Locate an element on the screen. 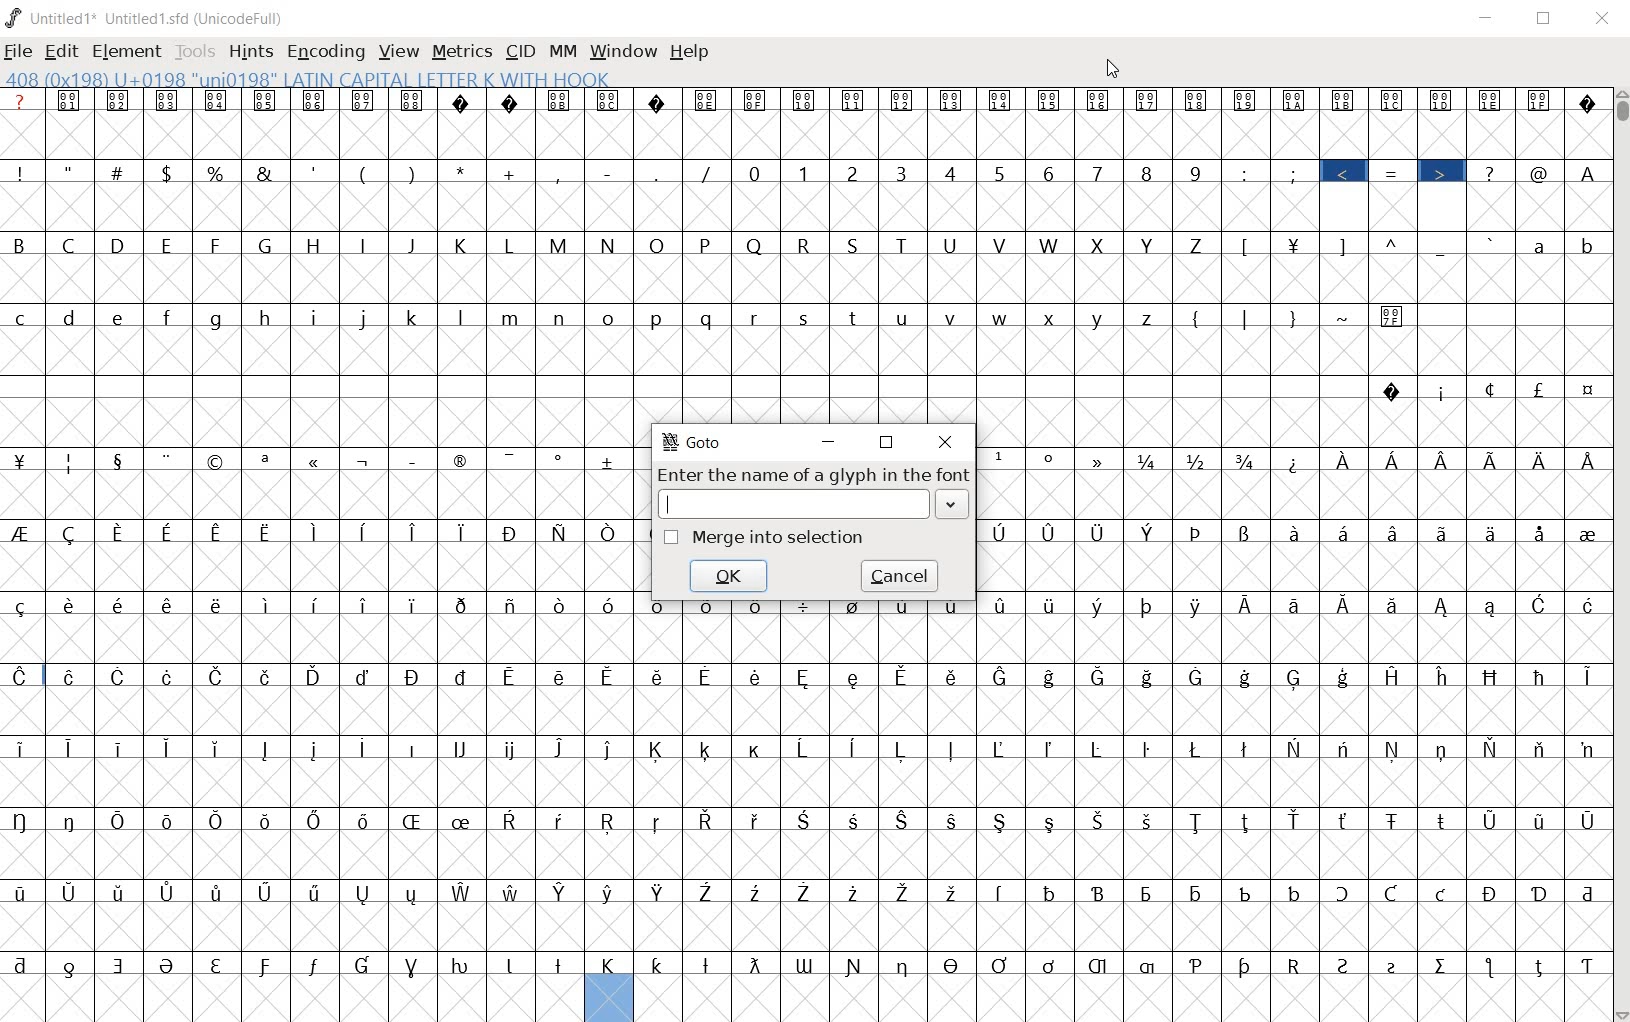  restore down is located at coordinates (891, 445).